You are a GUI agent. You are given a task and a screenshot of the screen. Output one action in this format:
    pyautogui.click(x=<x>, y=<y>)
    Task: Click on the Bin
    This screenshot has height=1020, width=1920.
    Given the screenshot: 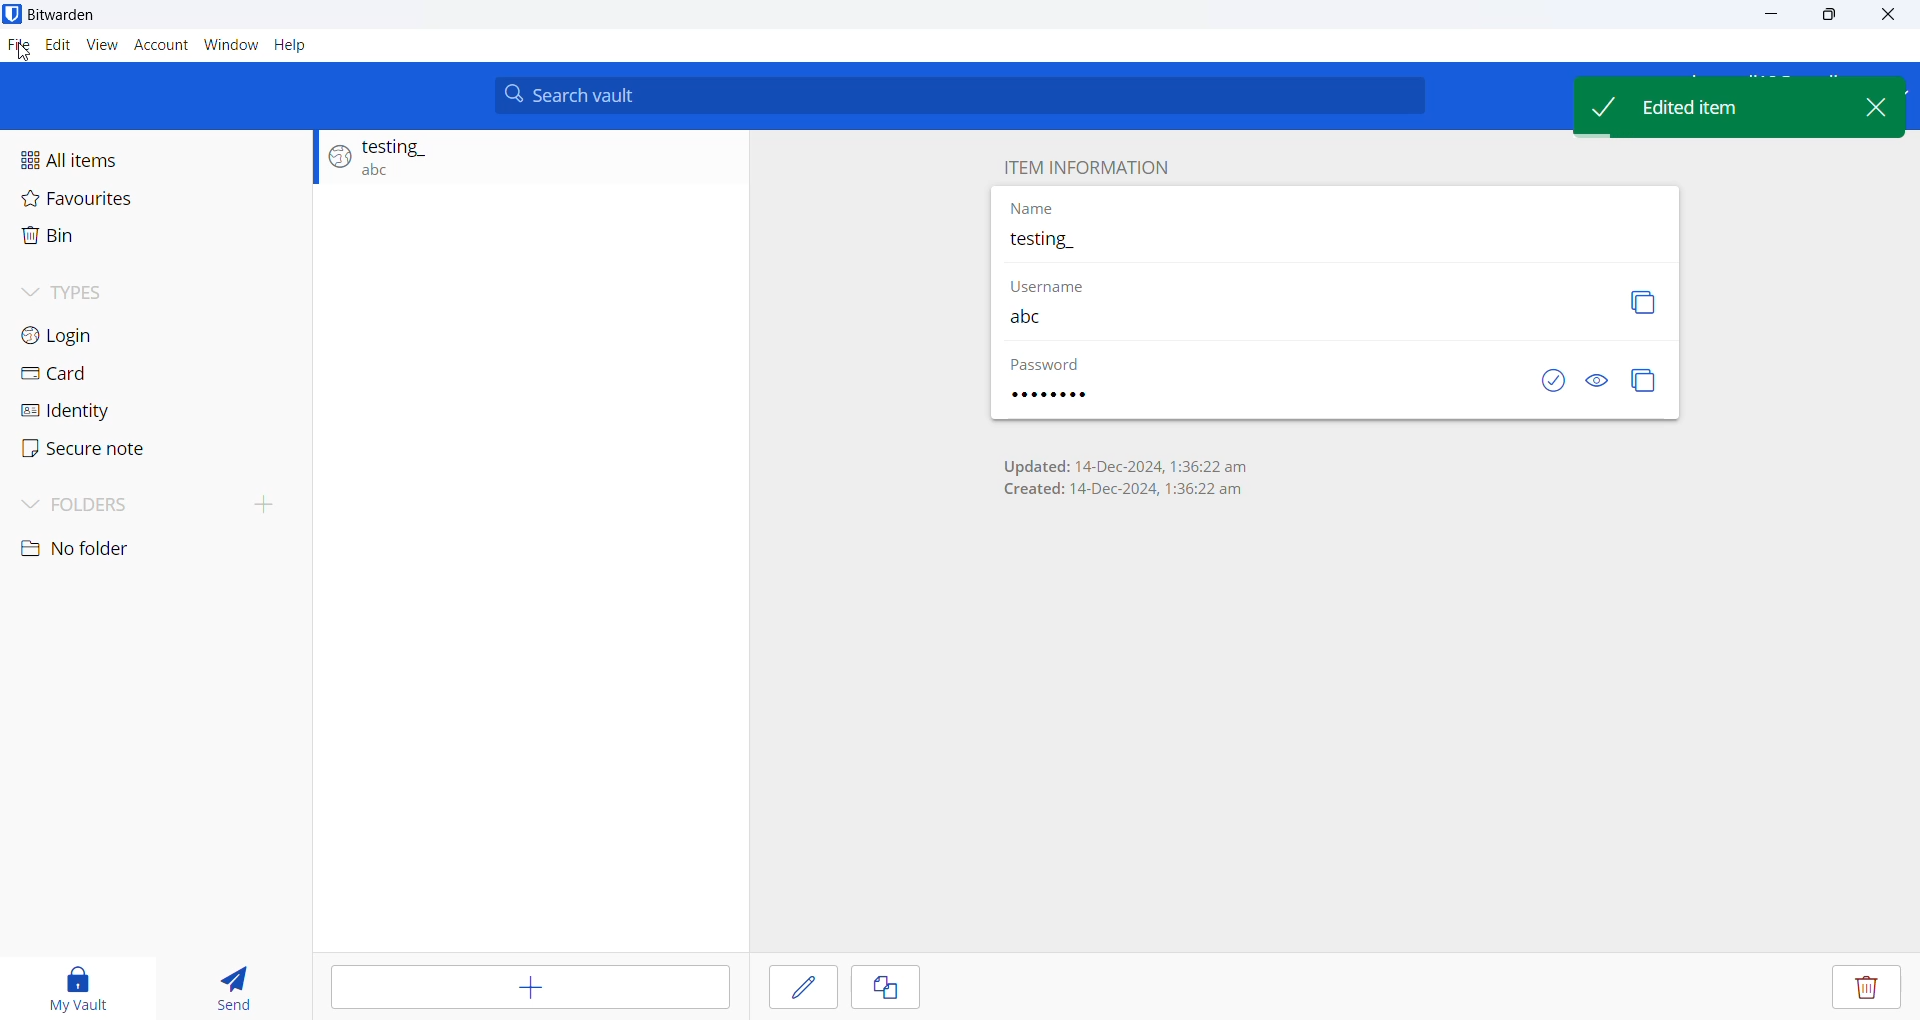 What is the action you would take?
    pyautogui.click(x=145, y=238)
    